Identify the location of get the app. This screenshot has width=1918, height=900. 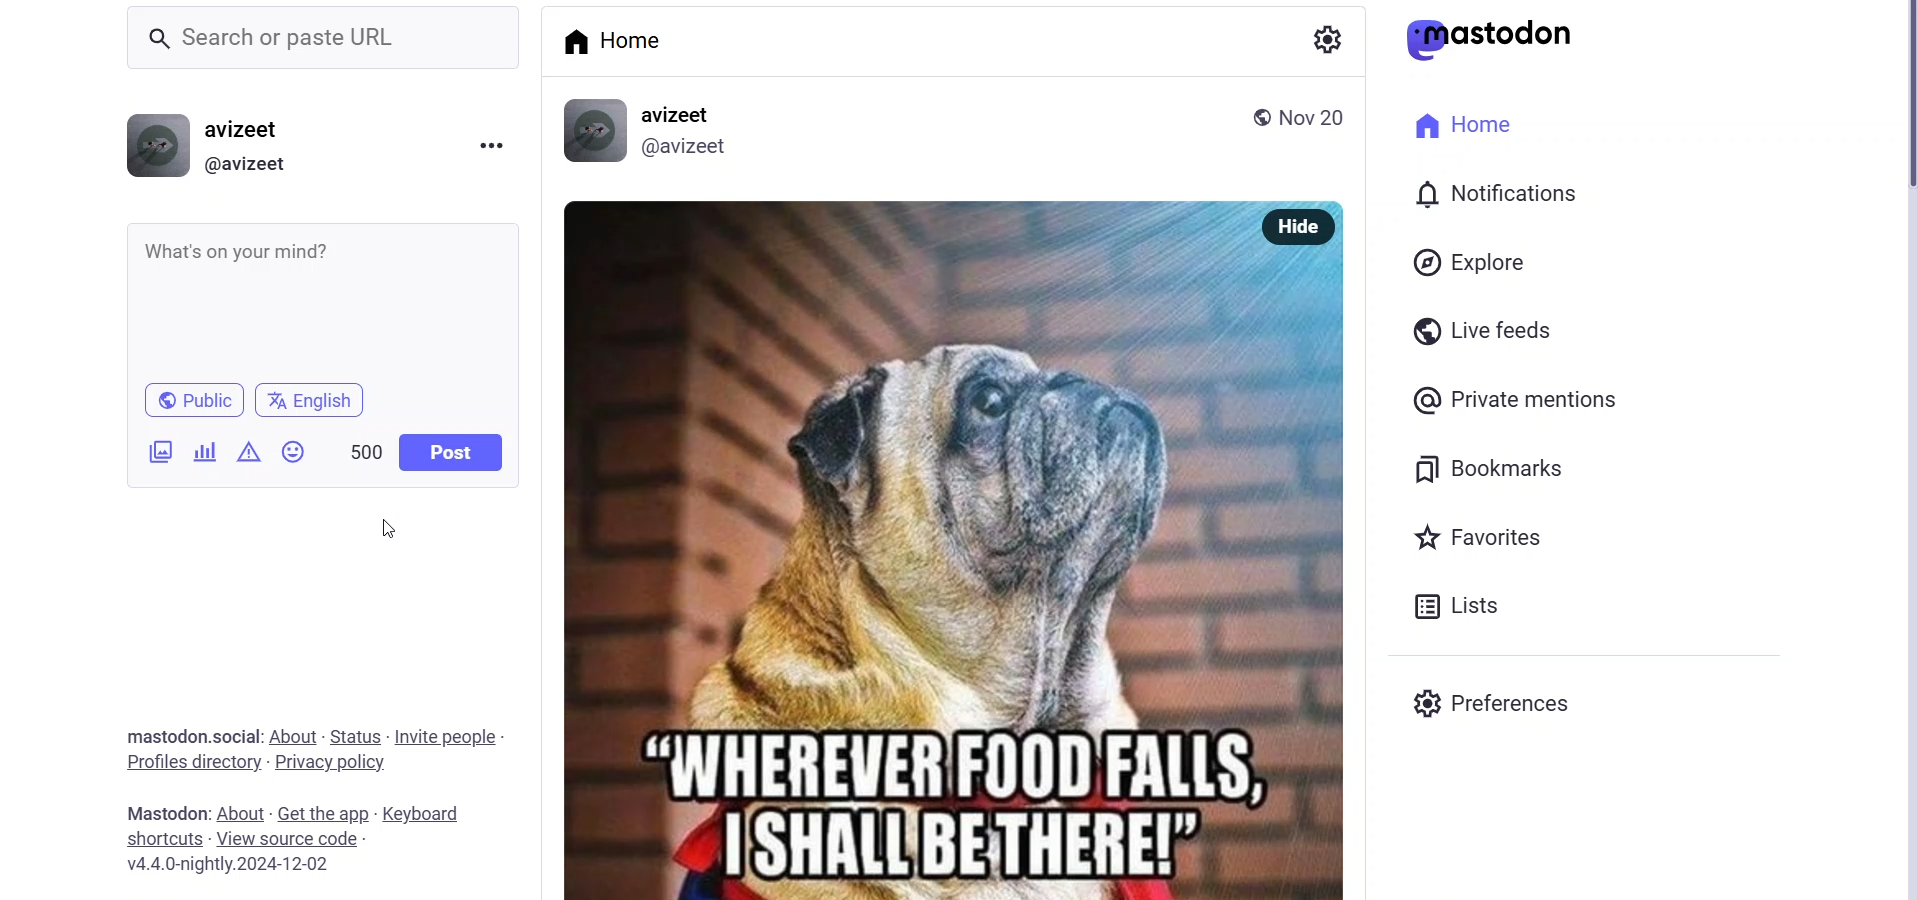
(322, 812).